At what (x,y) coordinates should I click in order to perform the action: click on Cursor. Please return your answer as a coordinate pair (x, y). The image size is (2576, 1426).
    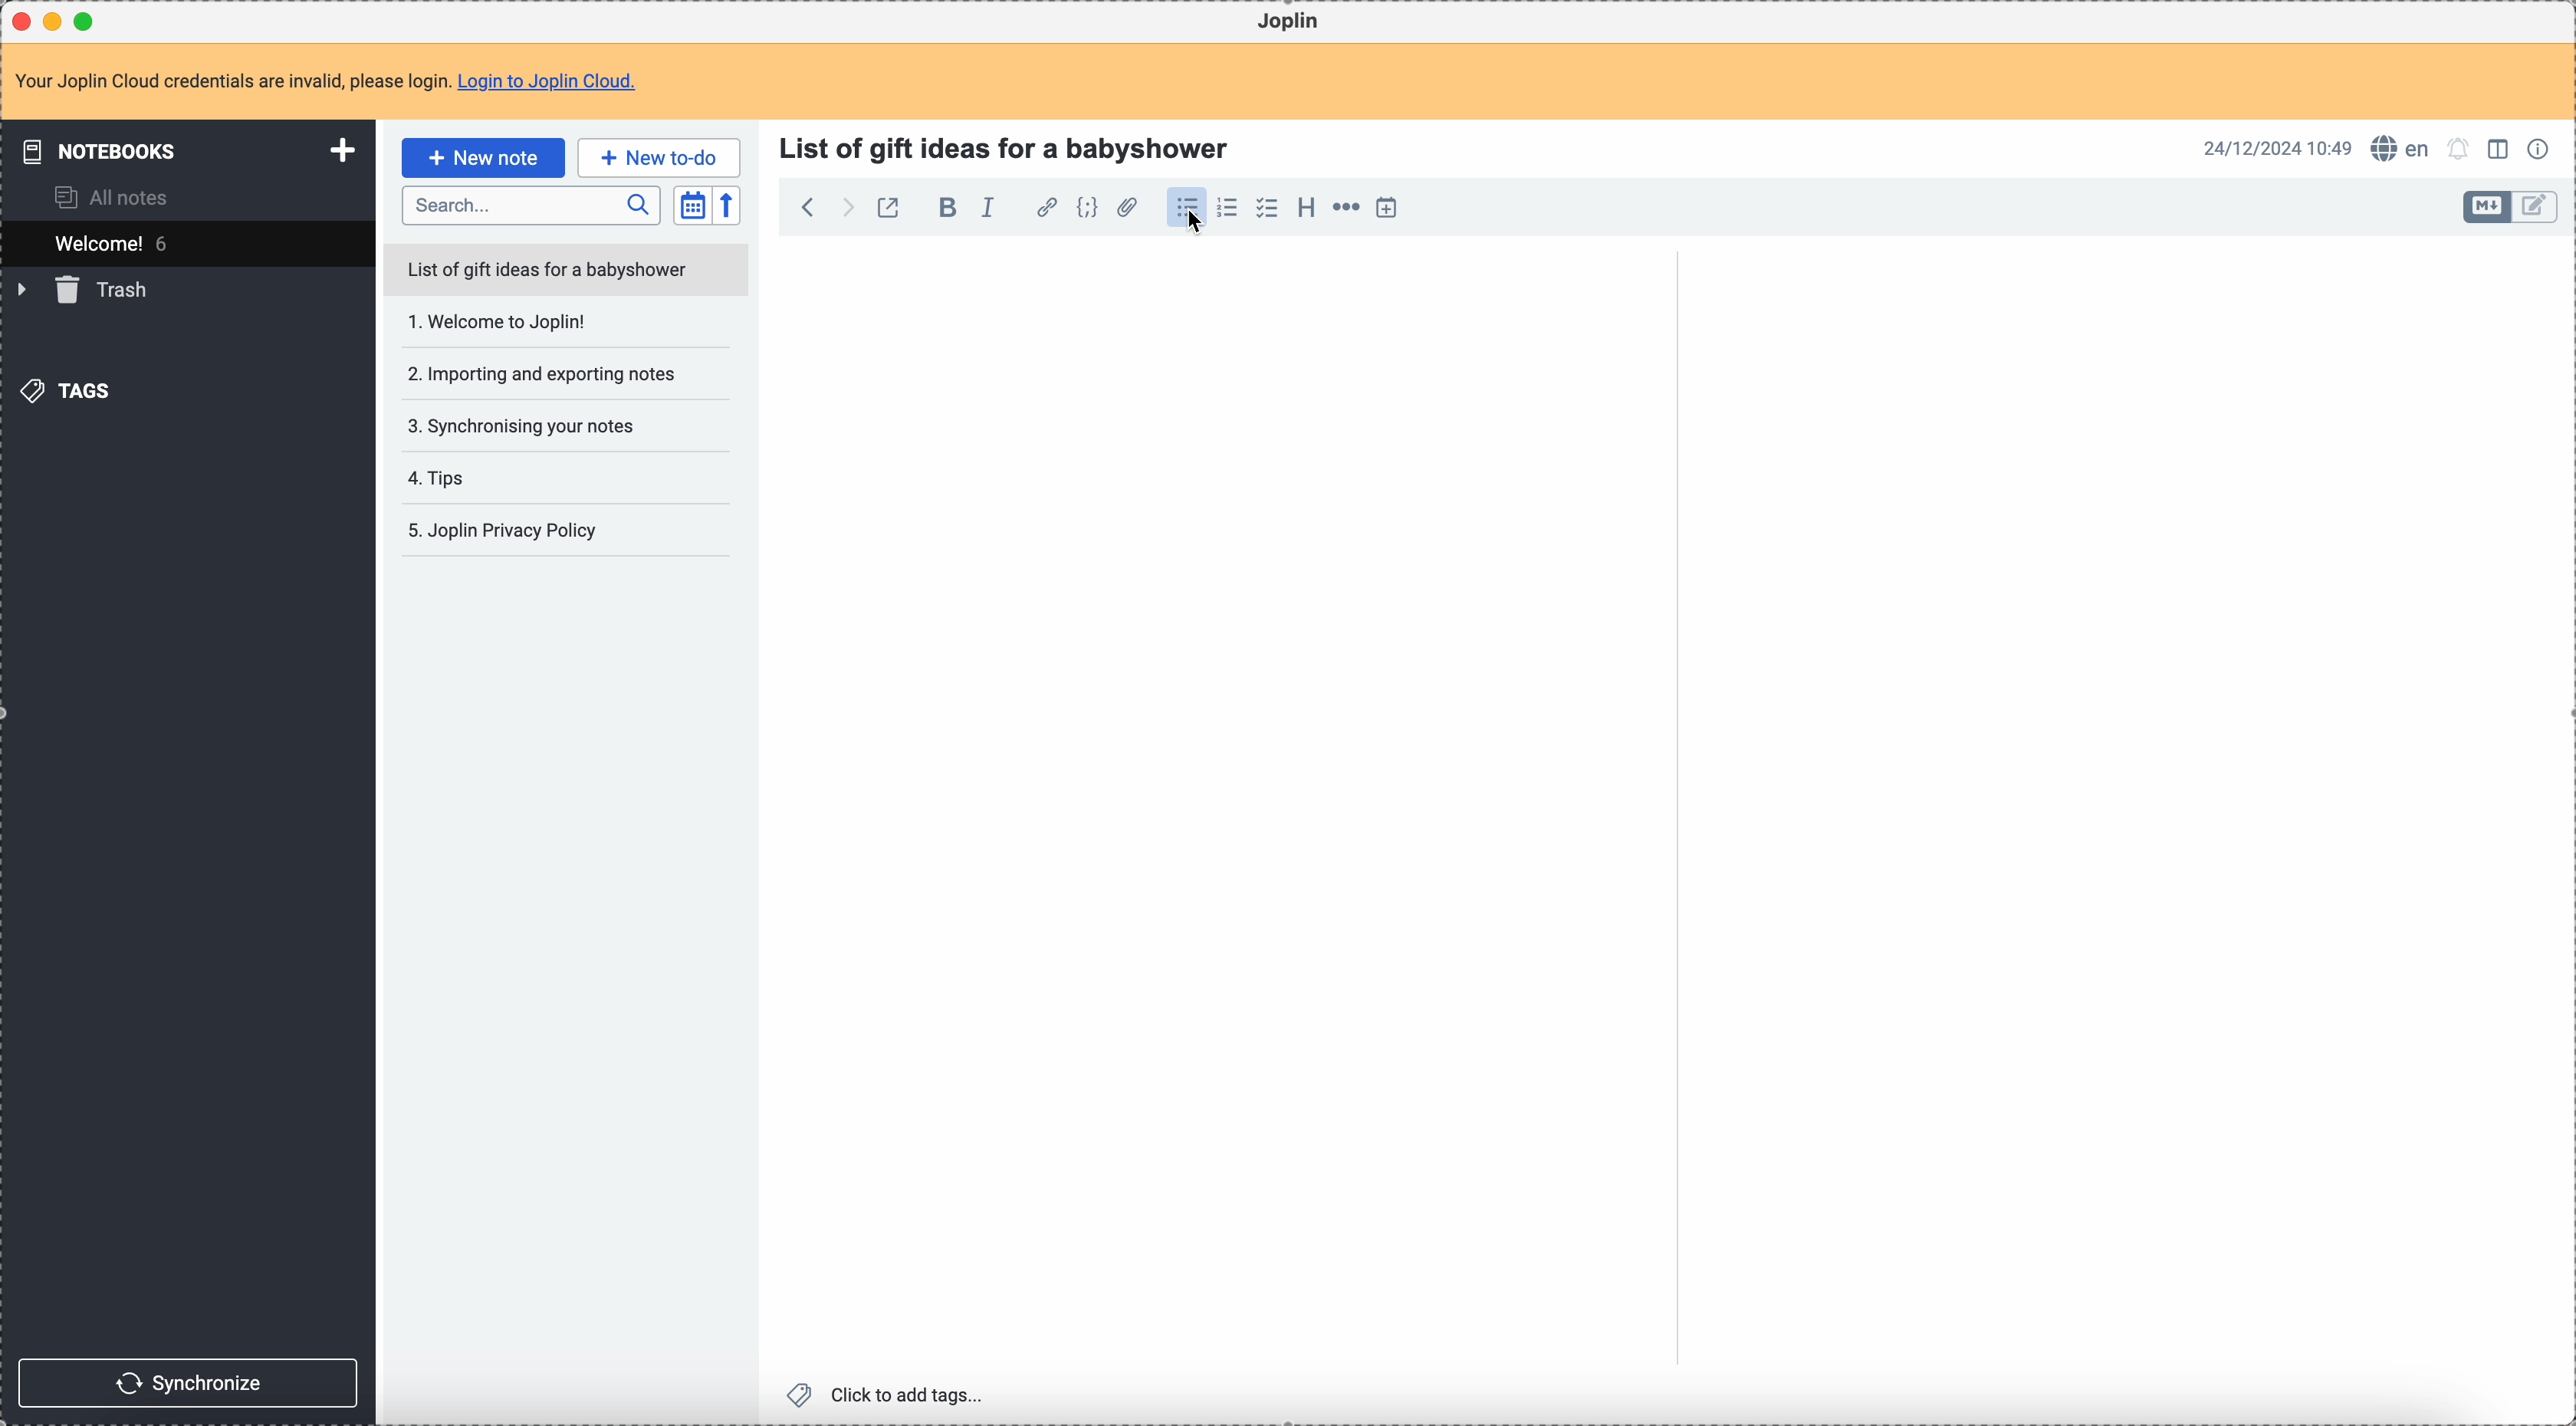
    Looking at the image, I should click on (1198, 225).